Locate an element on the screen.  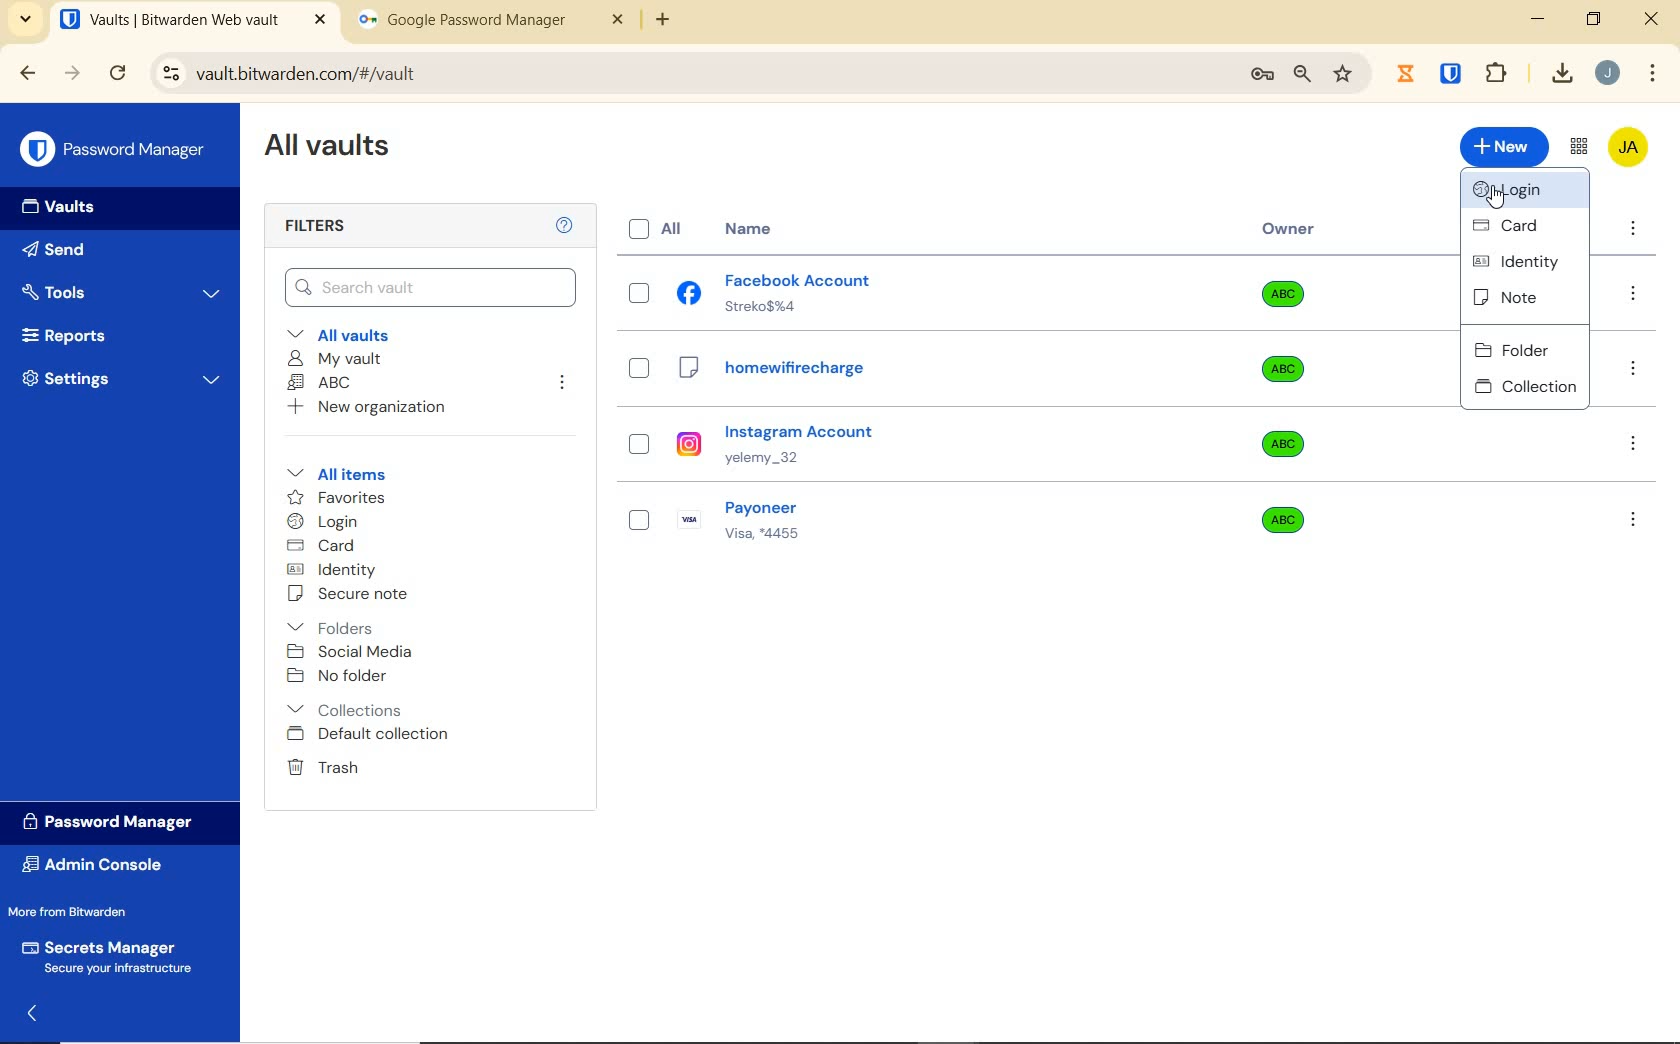
instagram account is located at coordinates (780, 451).